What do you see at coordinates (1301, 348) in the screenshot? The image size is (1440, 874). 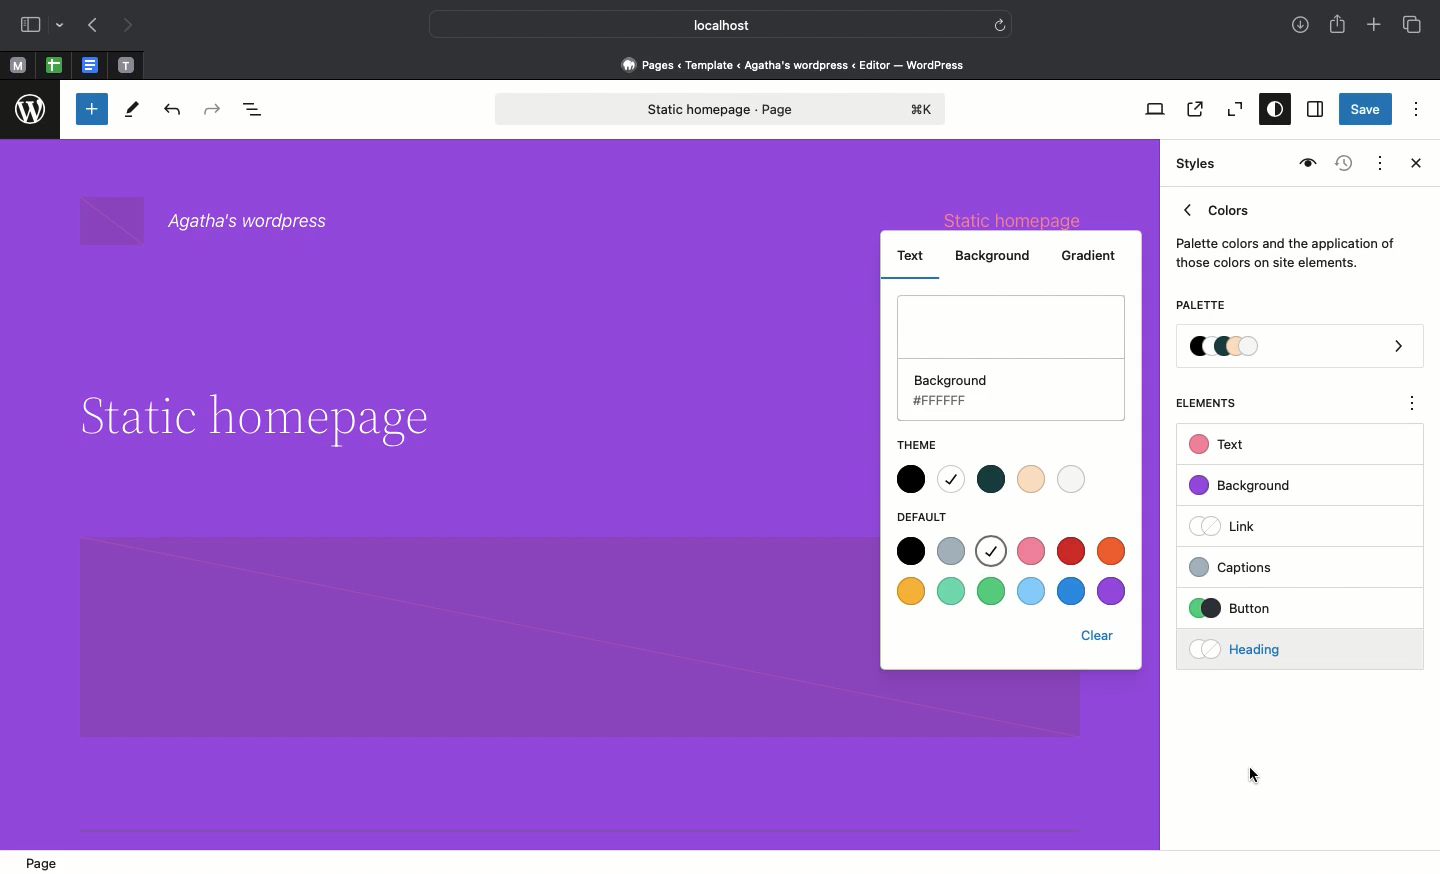 I see `Palette` at bounding box center [1301, 348].